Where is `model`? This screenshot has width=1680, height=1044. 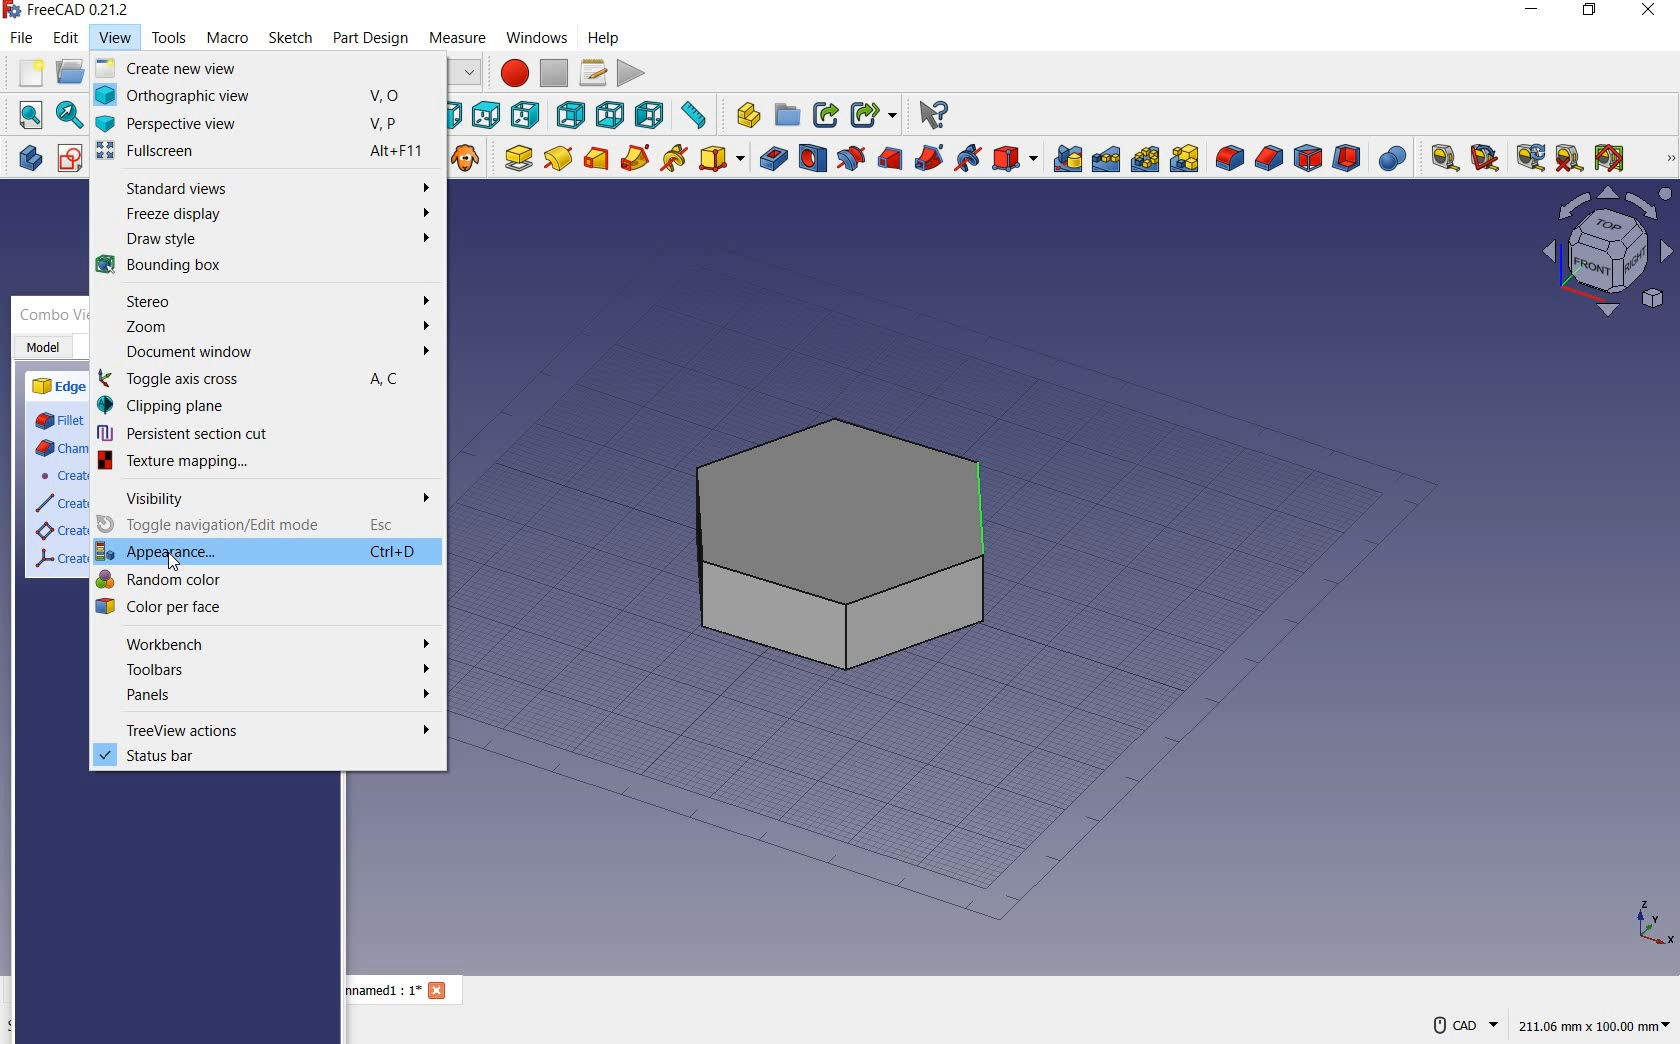 model is located at coordinates (44, 348).